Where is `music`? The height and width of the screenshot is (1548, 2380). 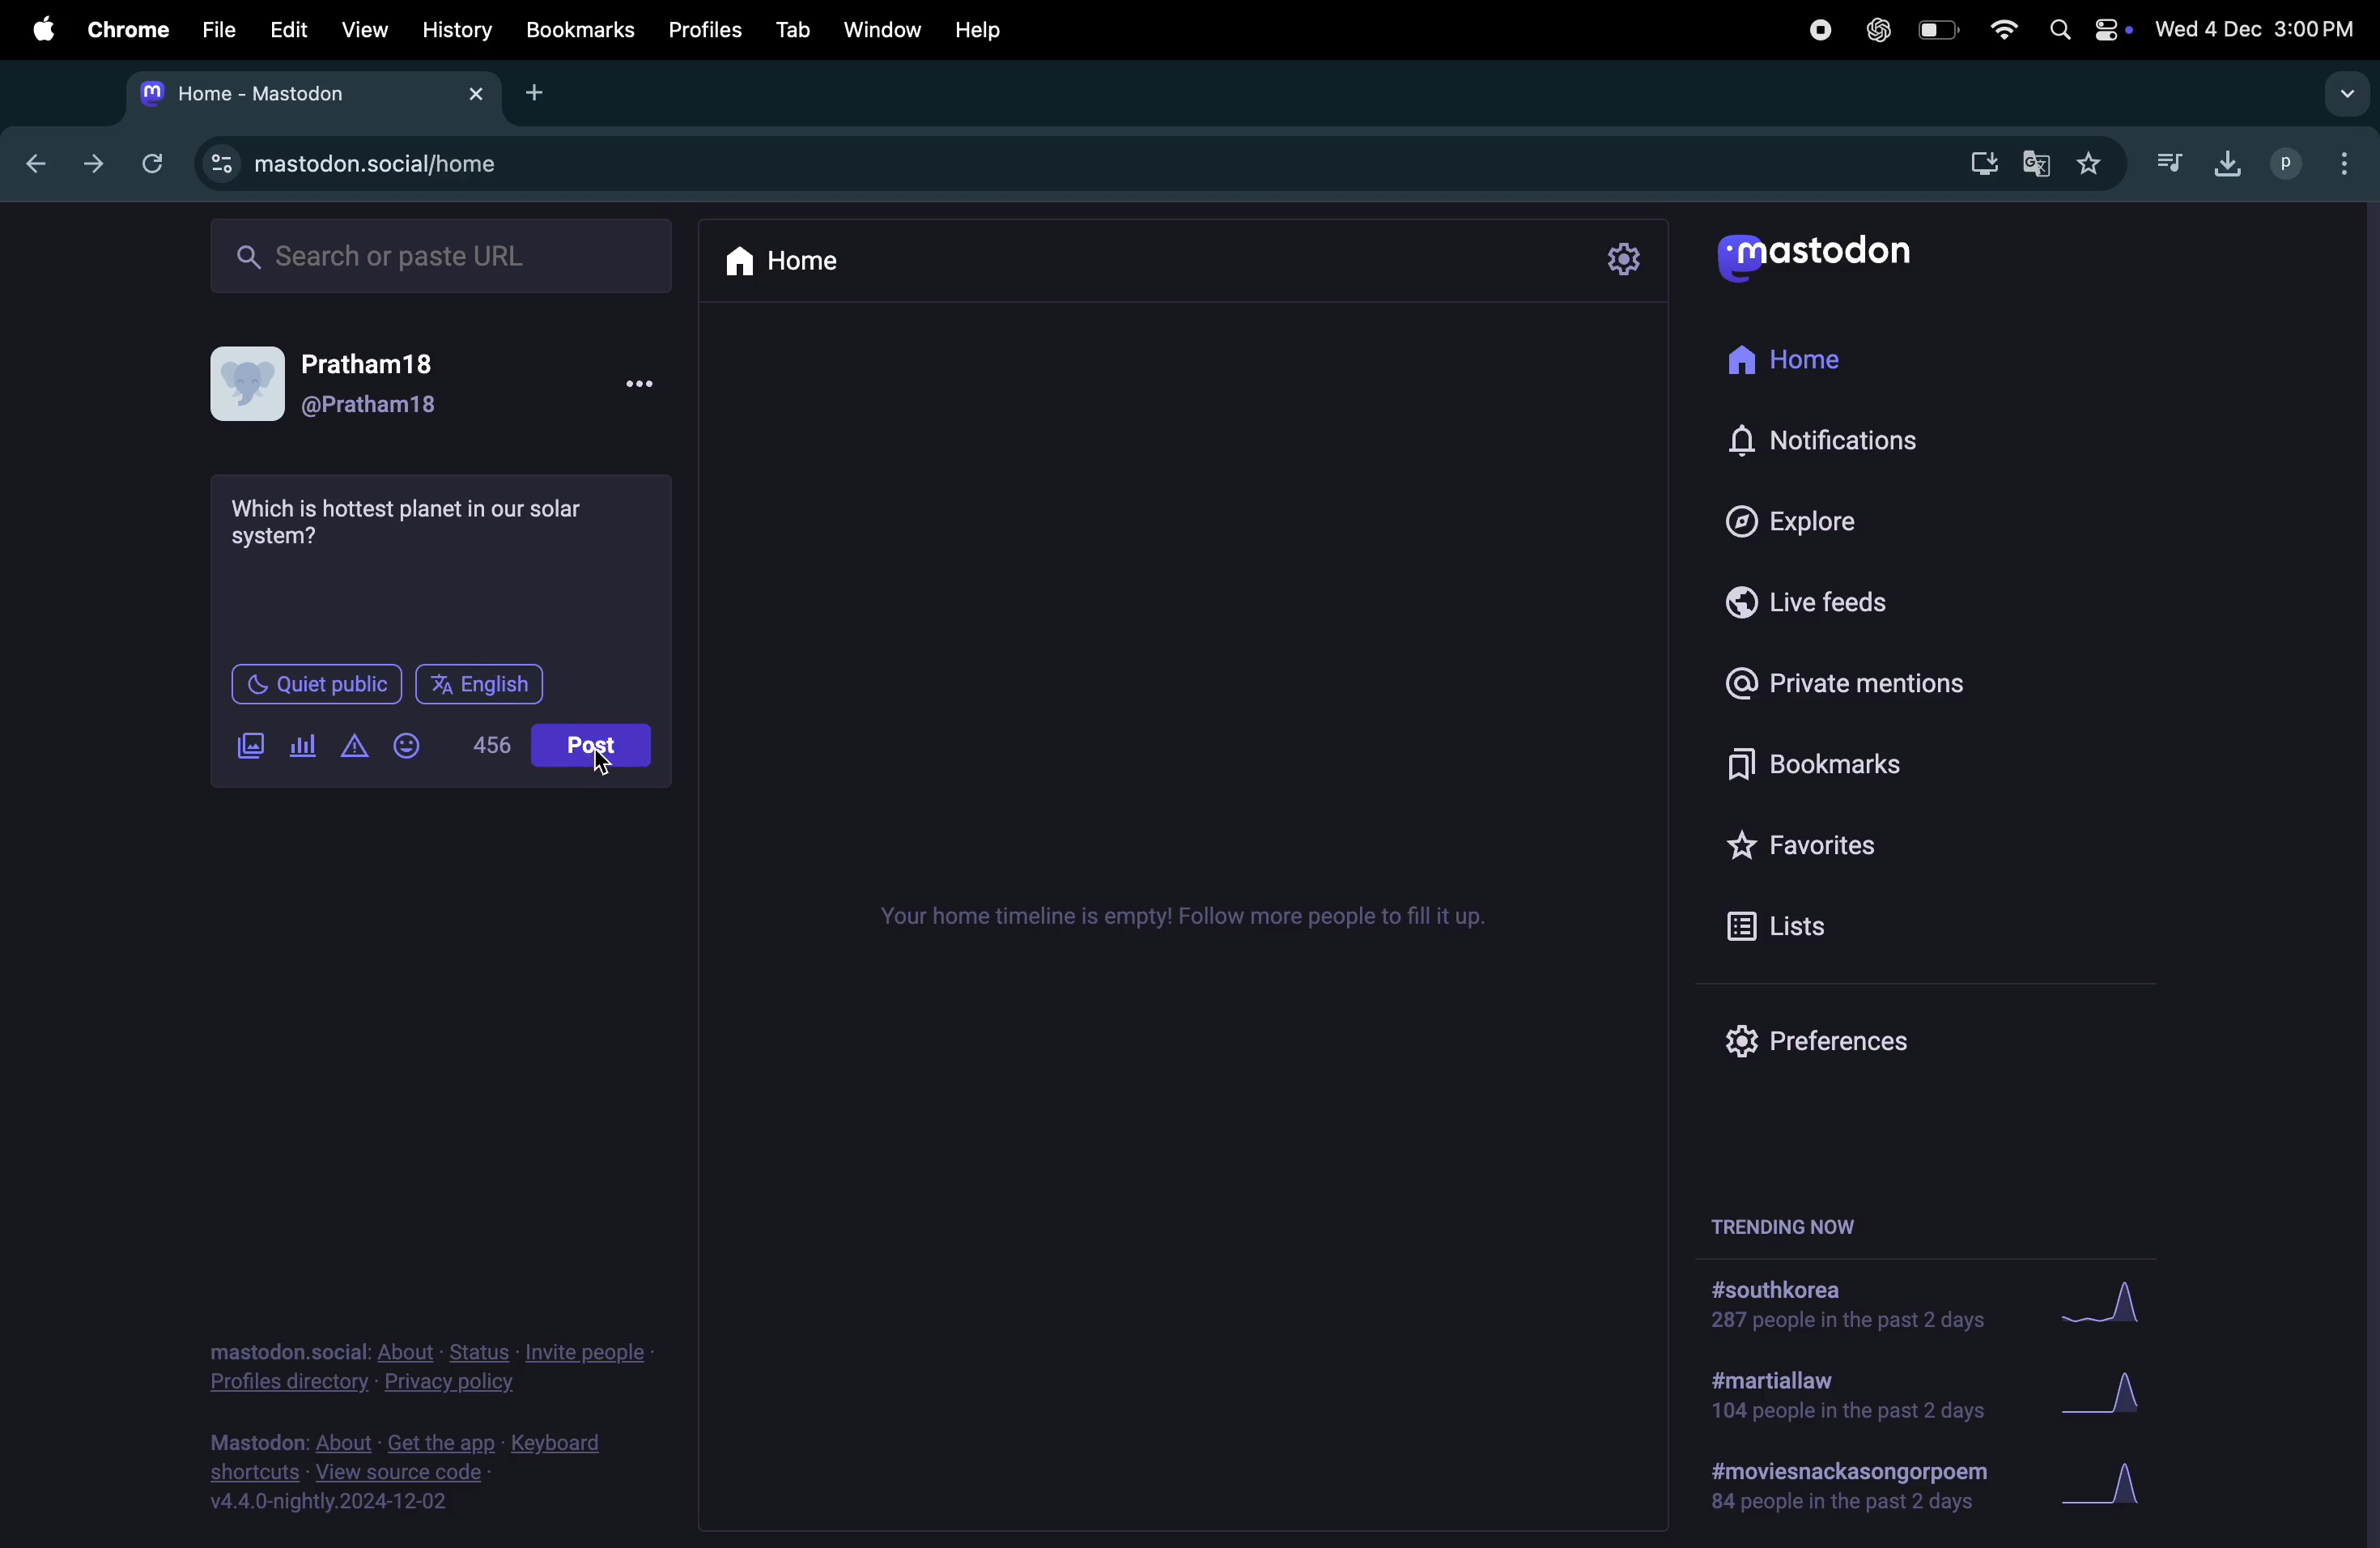 music is located at coordinates (2166, 157).